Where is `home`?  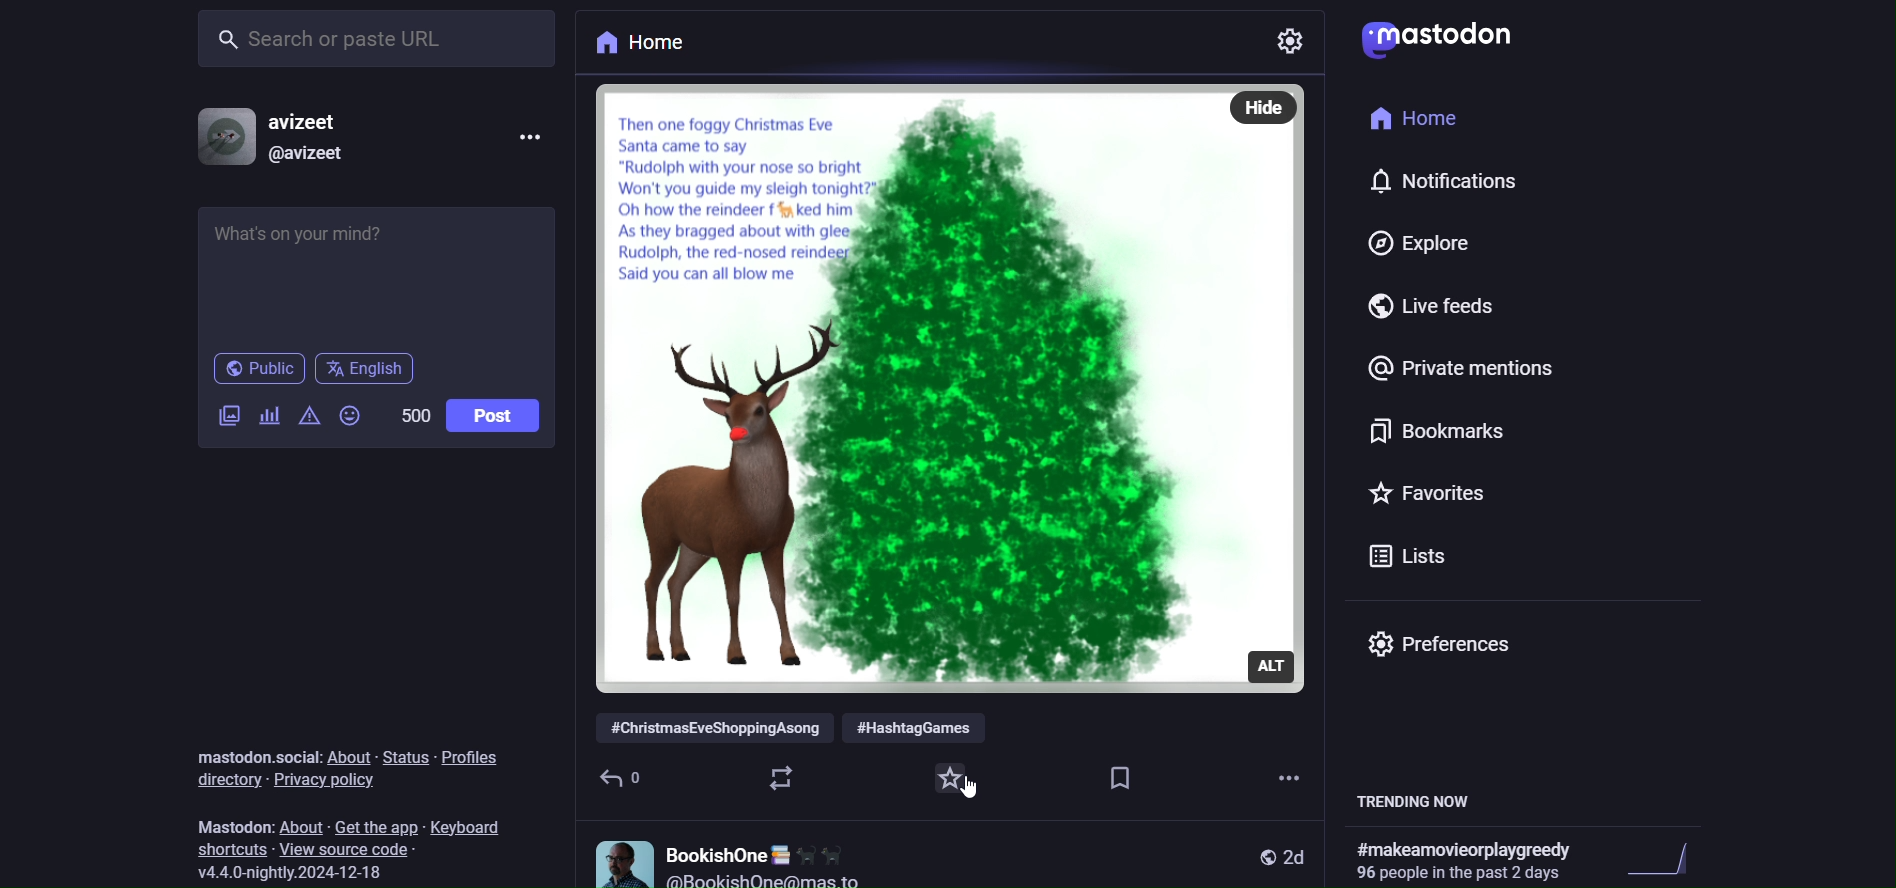
home is located at coordinates (1411, 119).